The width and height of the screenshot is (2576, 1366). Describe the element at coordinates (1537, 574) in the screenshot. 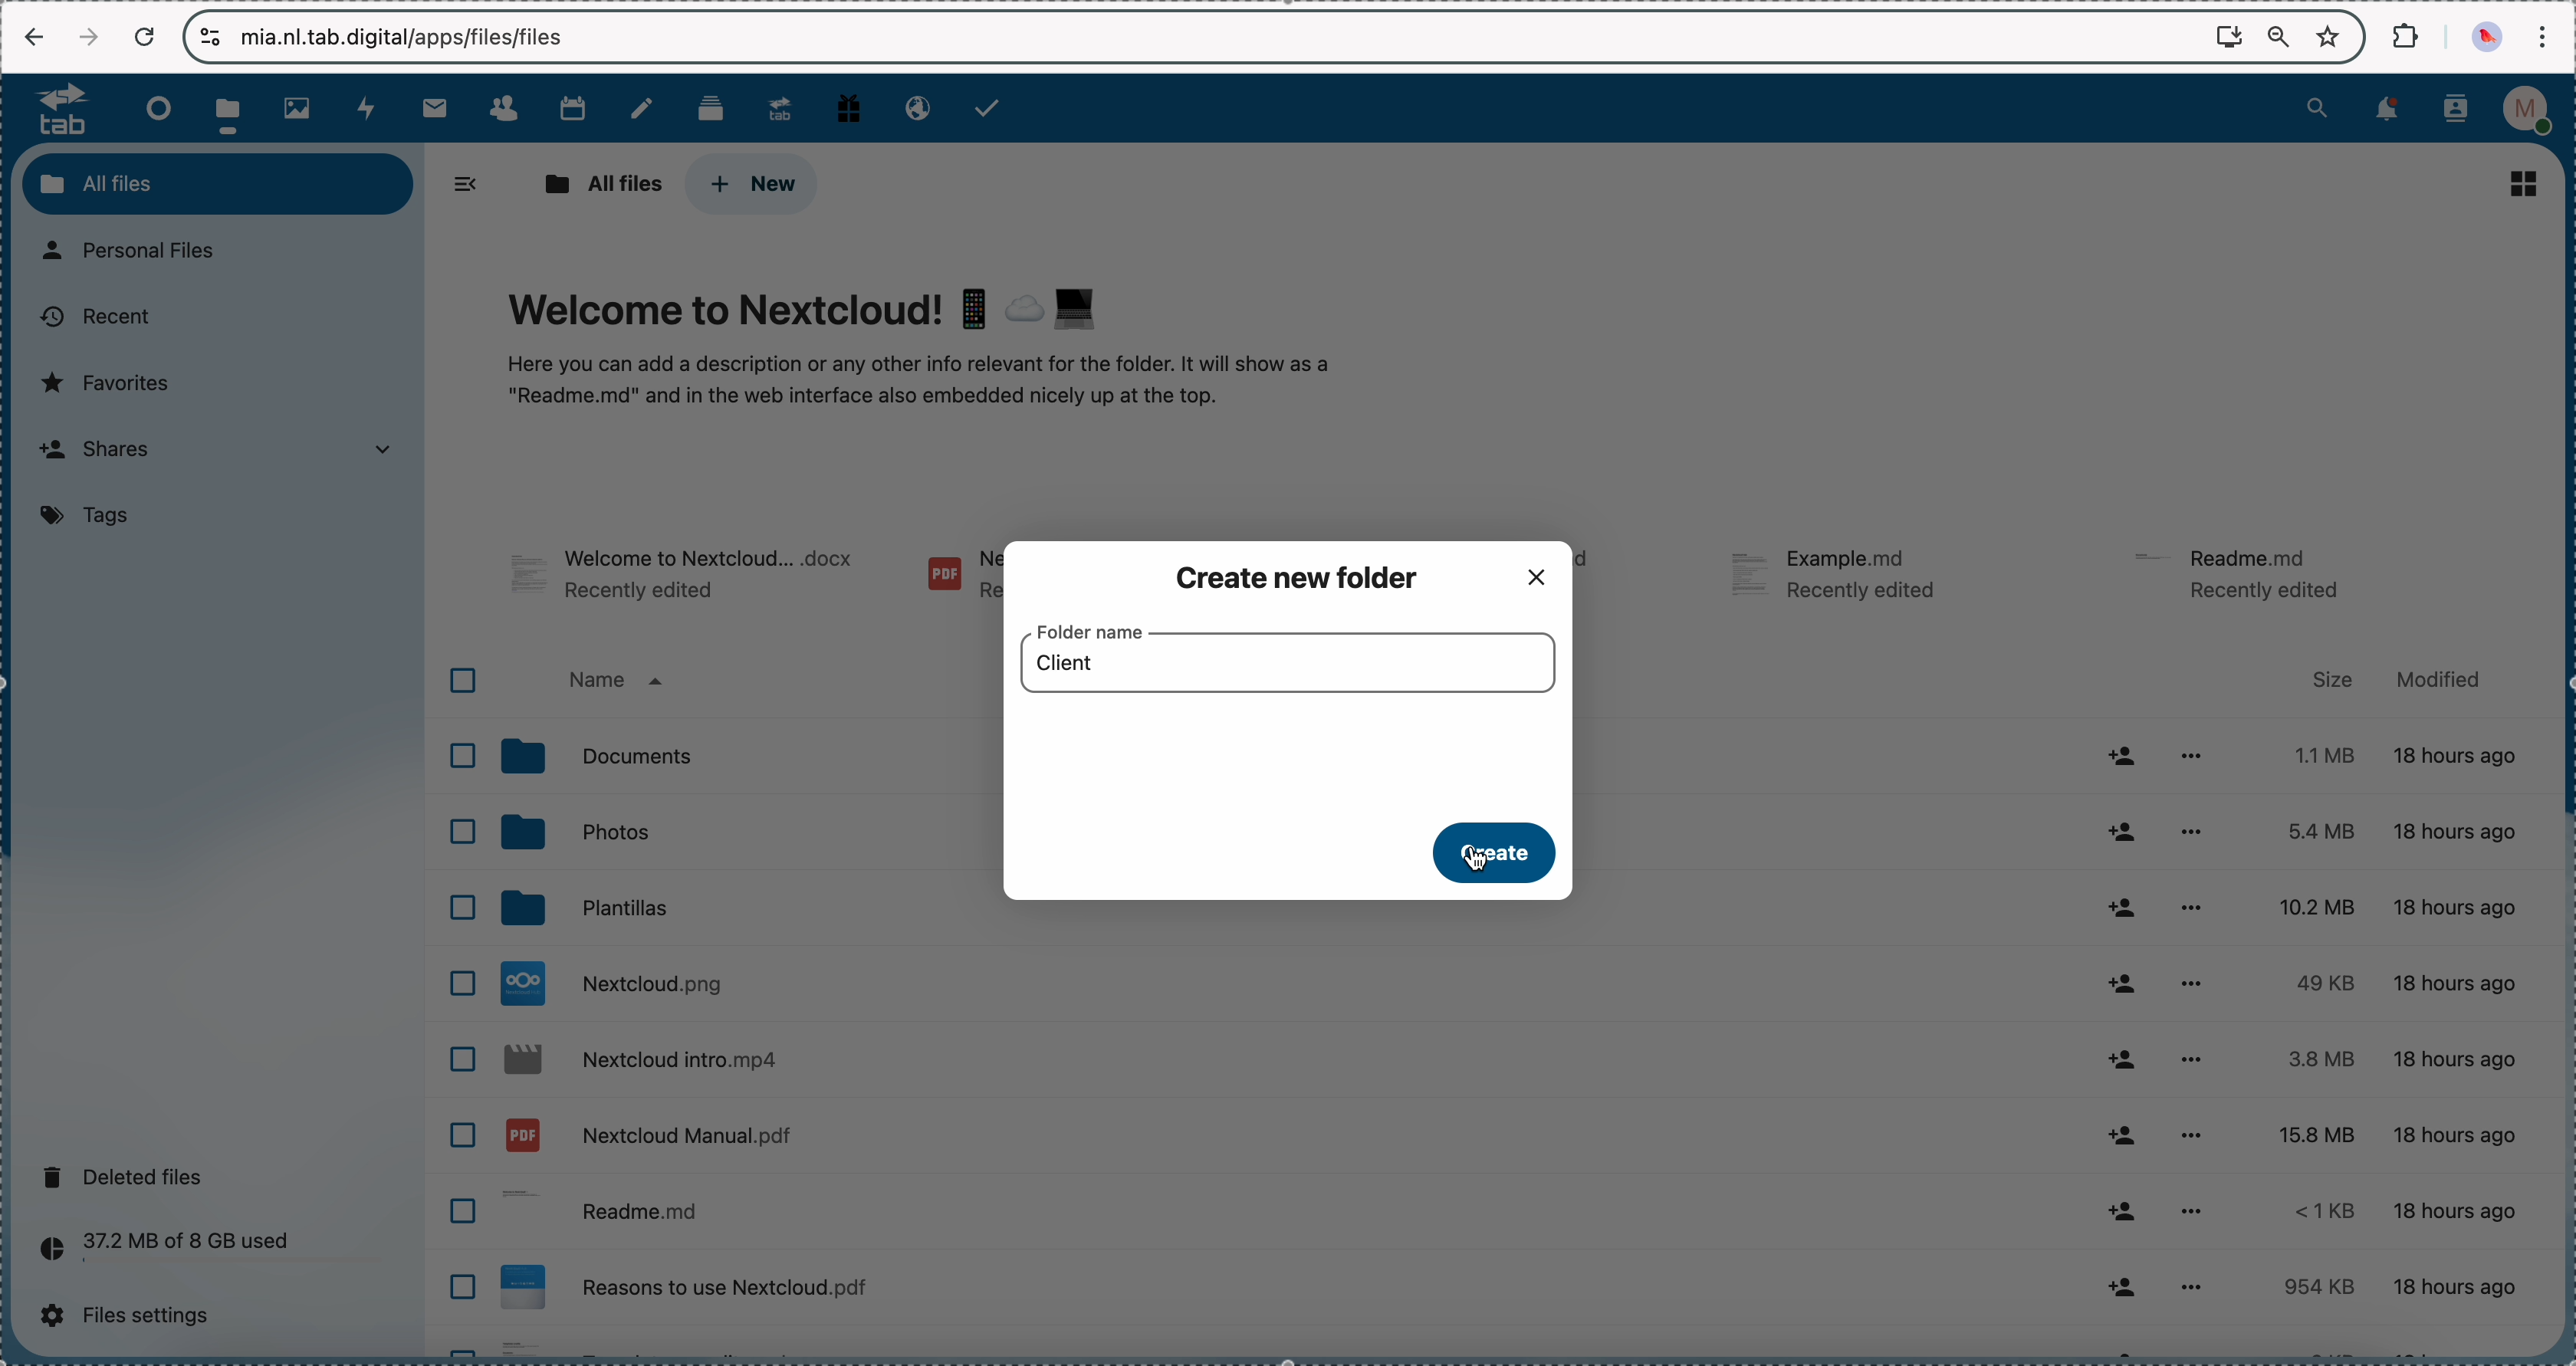

I see `close pop-up` at that location.